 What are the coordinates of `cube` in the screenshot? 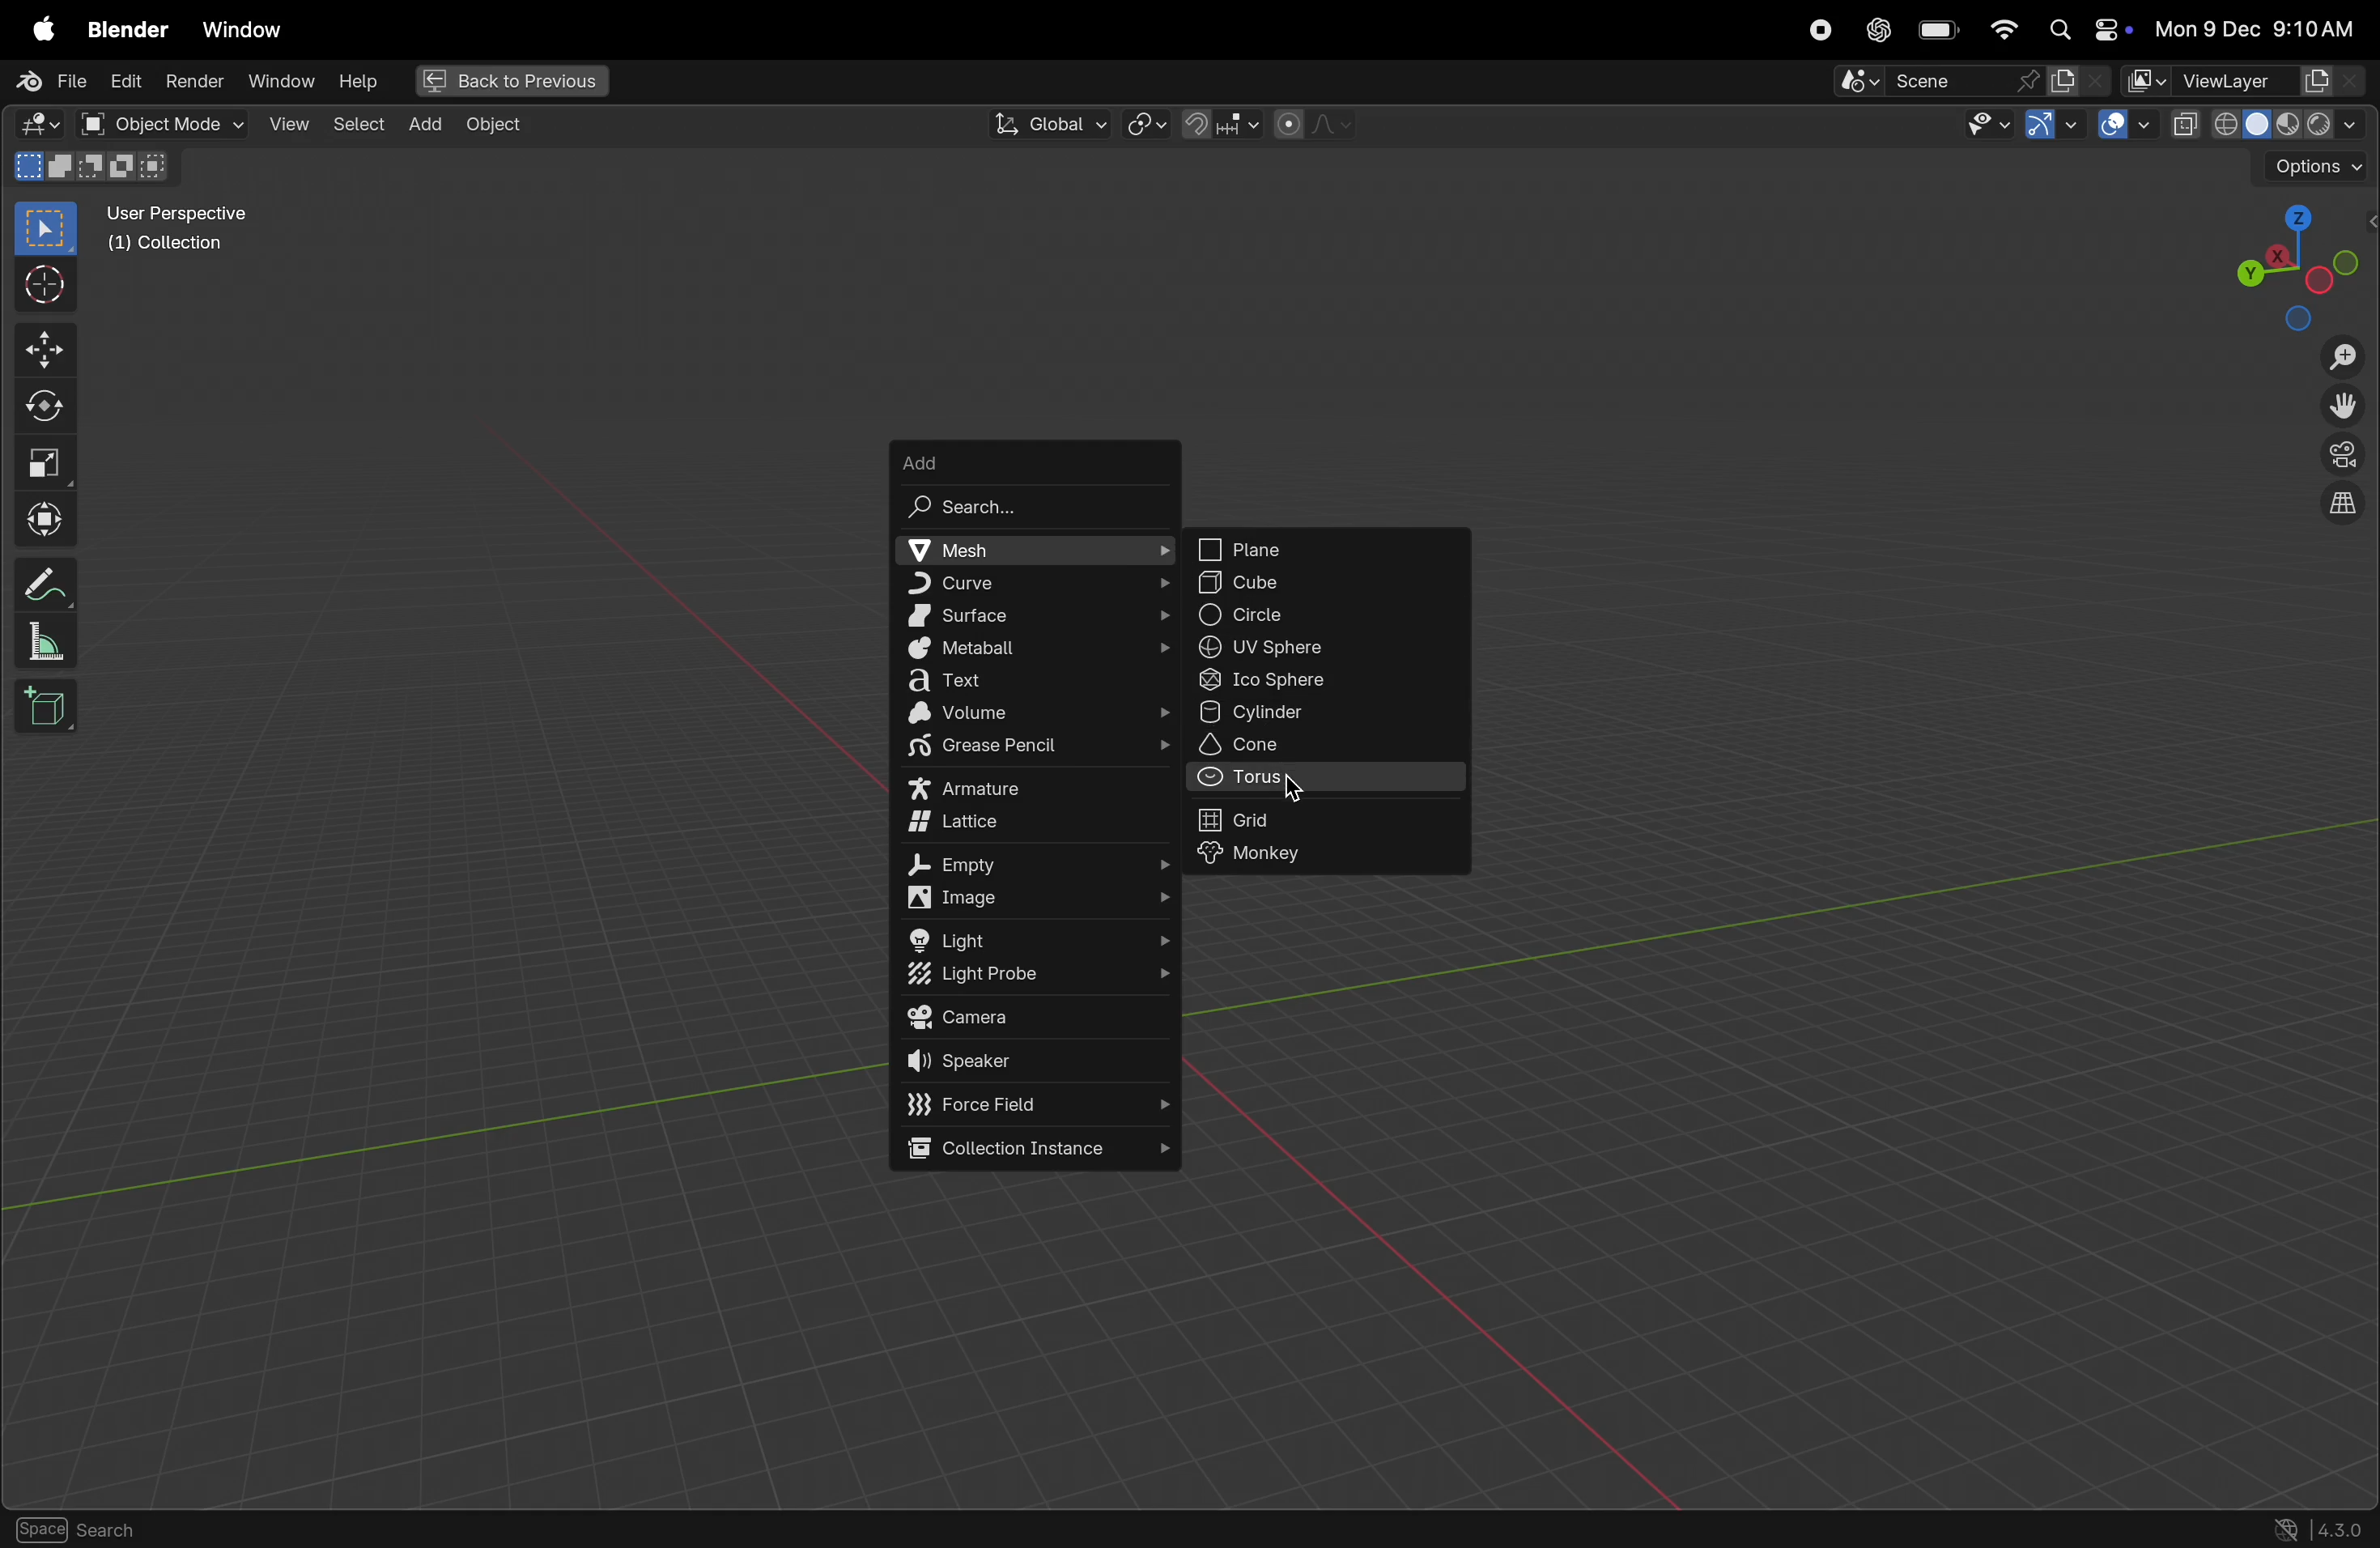 It's located at (1327, 584).